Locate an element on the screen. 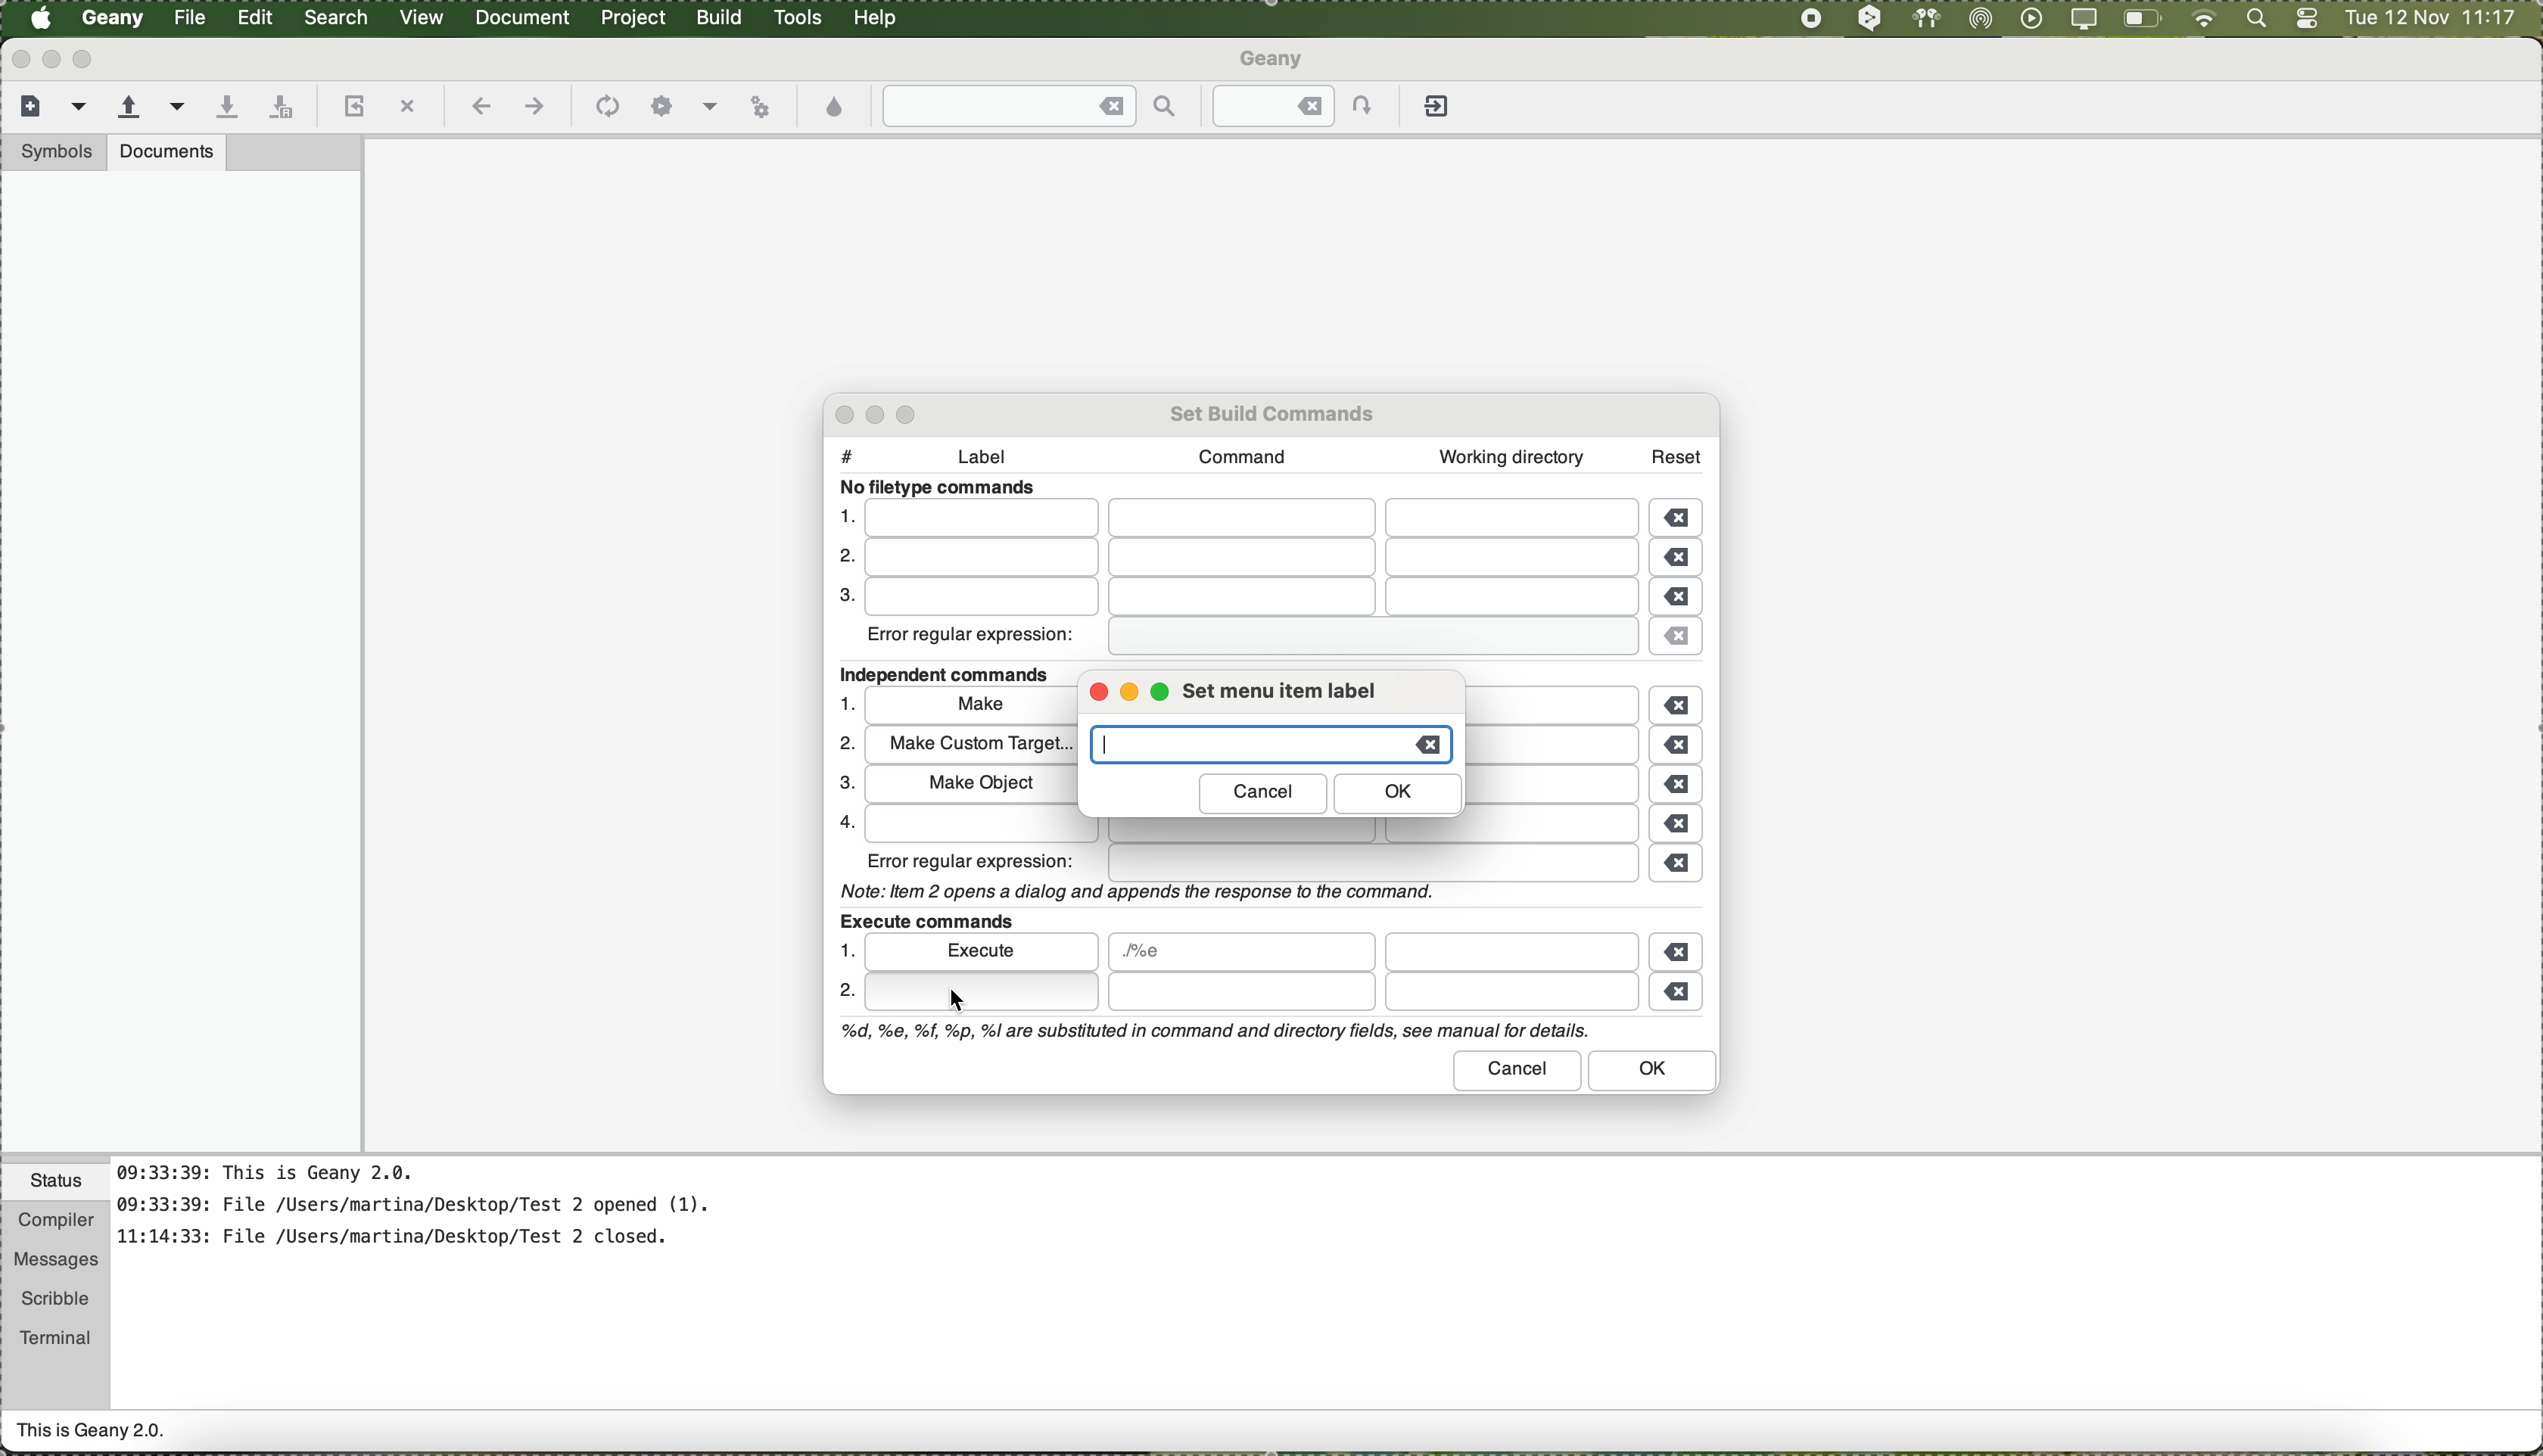 This screenshot has width=2543, height=1456. airpods is located at coordinates (1924, 18).